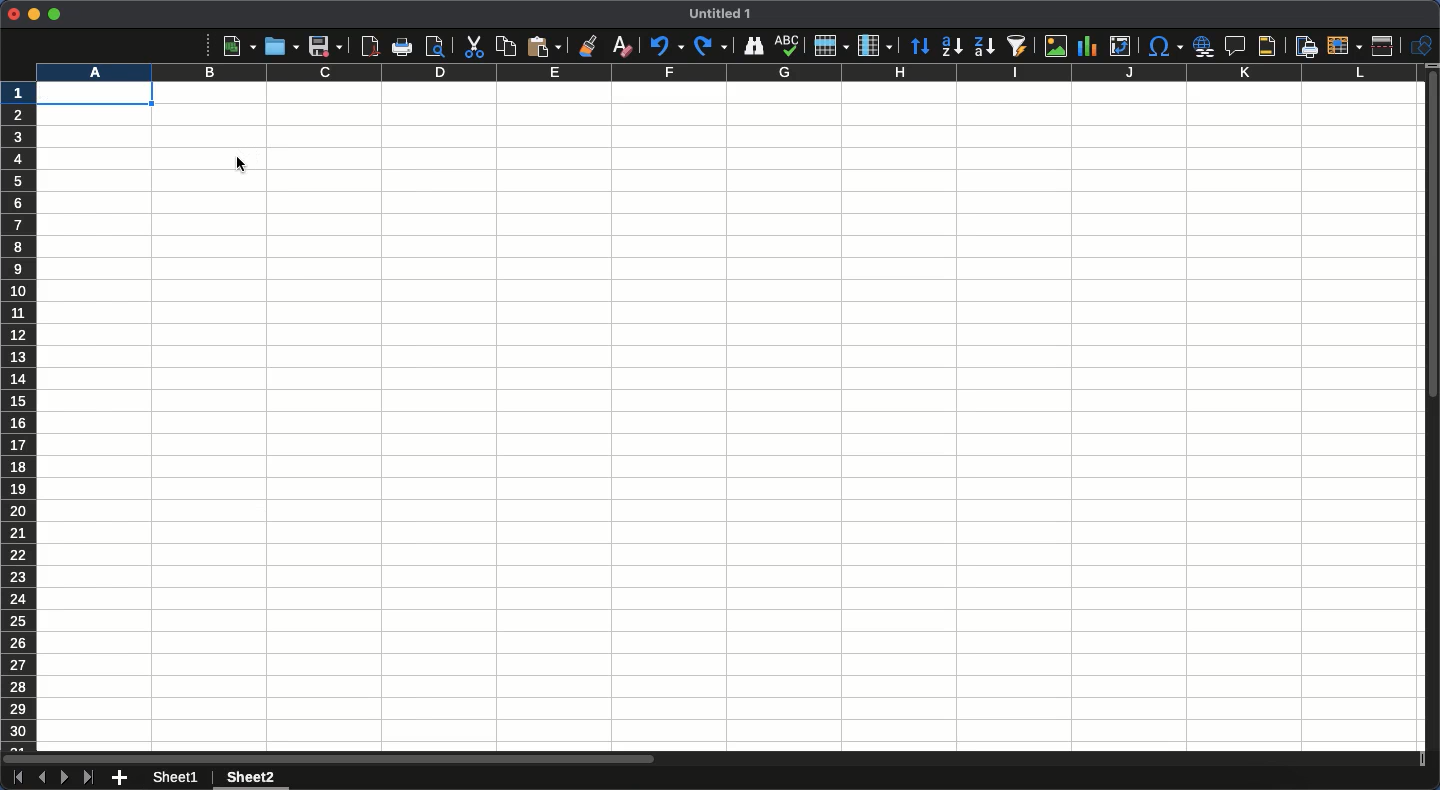  I want to click on Freeze rows and columns, so click(1345, 44).